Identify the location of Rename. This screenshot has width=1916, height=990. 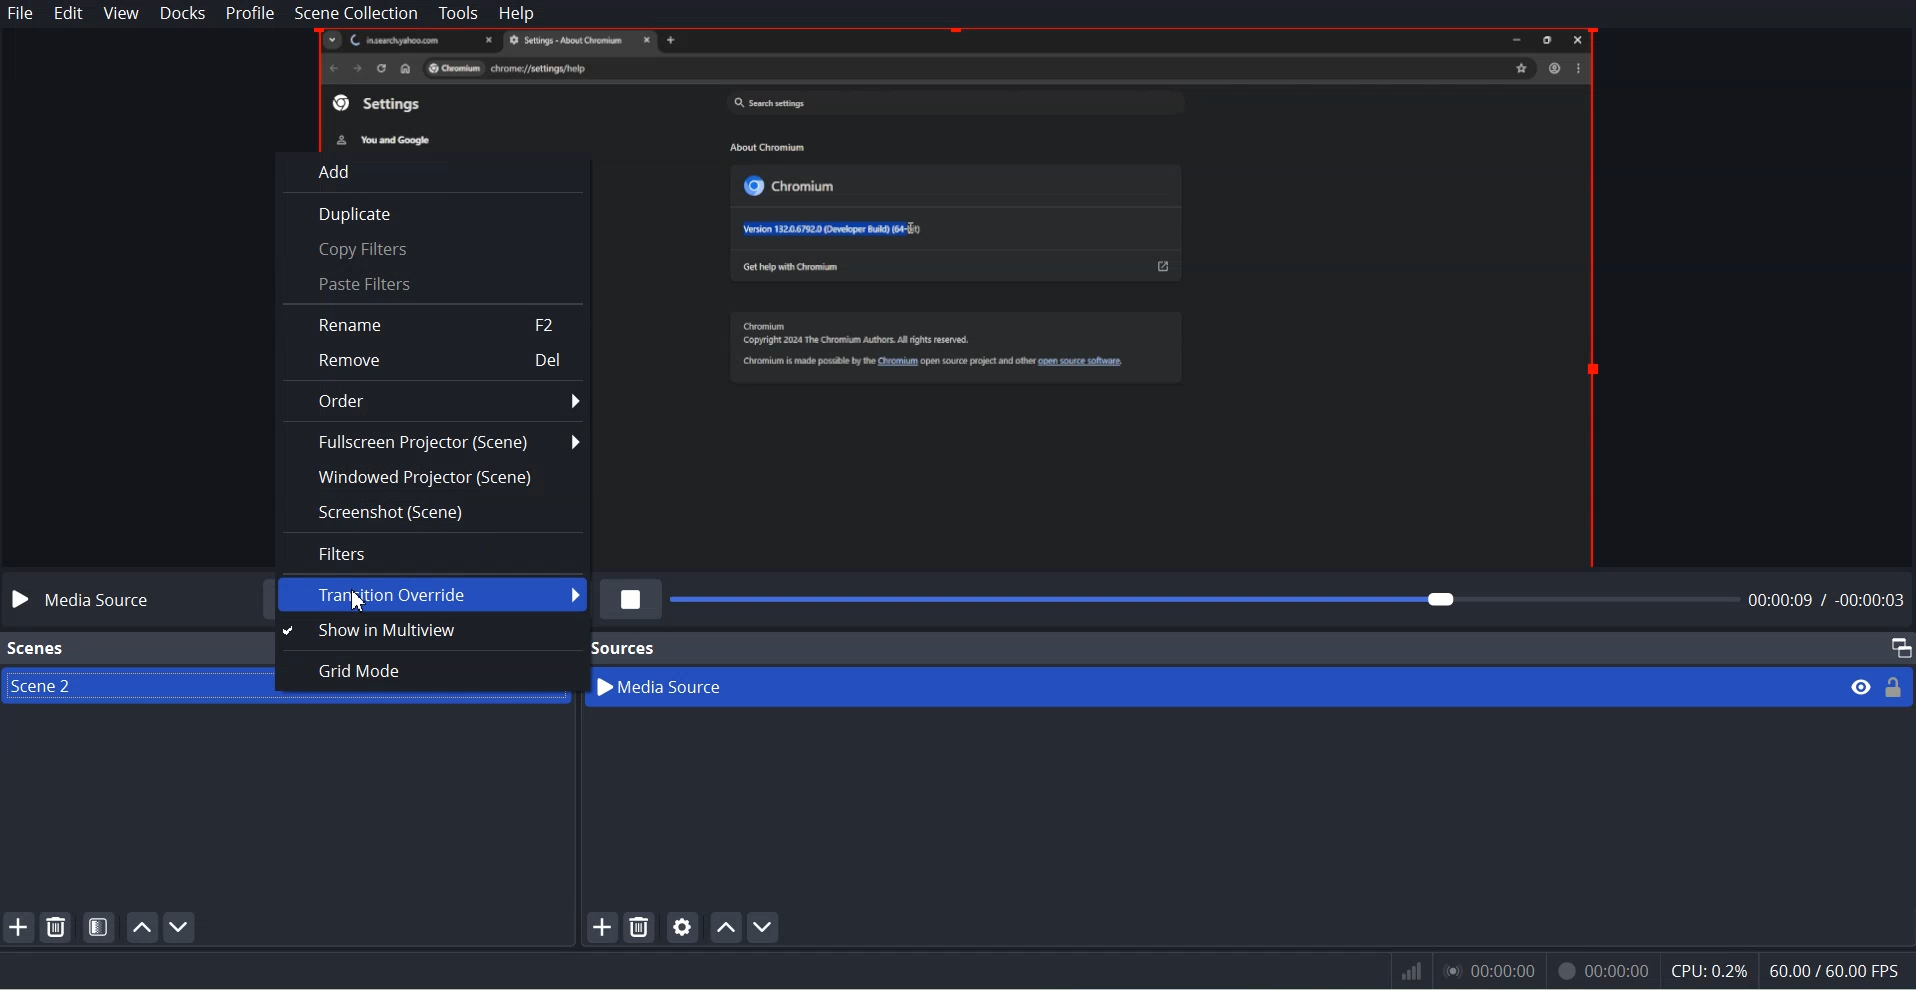
(434, 323).